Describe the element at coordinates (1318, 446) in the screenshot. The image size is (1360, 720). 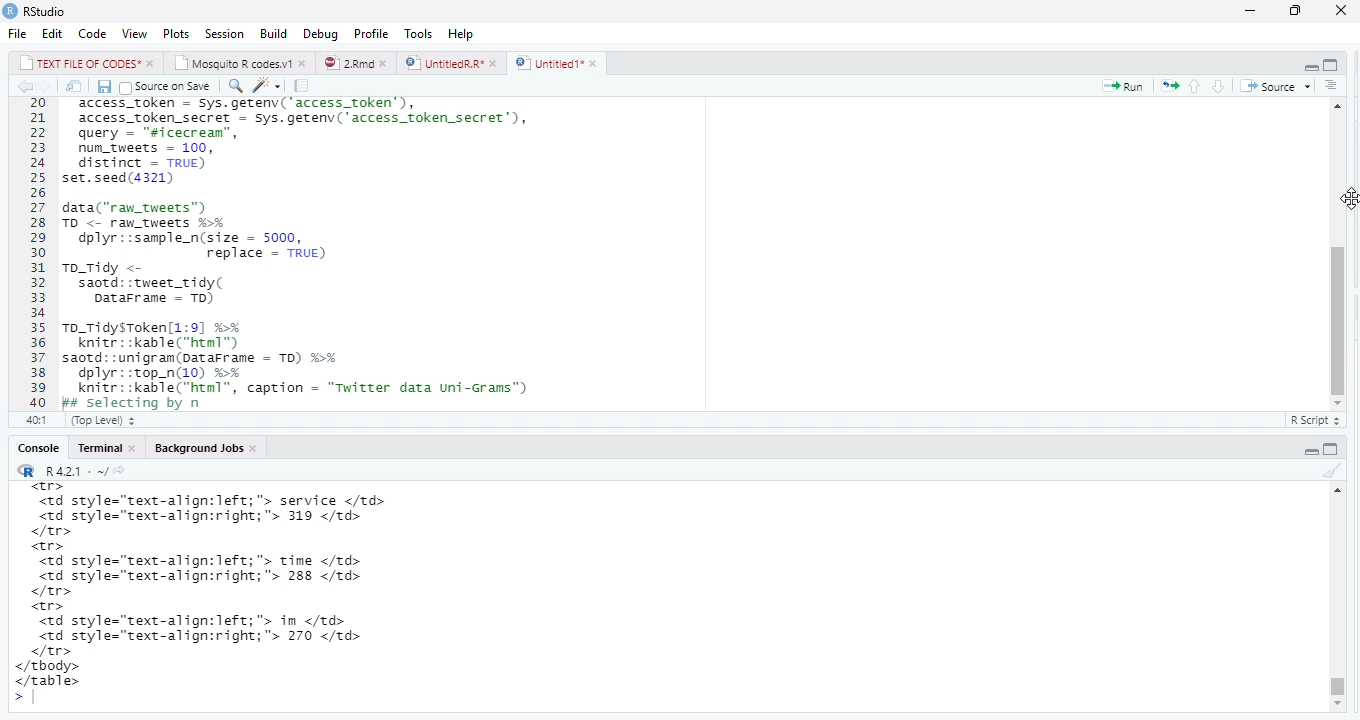
I see `minimize/maxiize` at that location.